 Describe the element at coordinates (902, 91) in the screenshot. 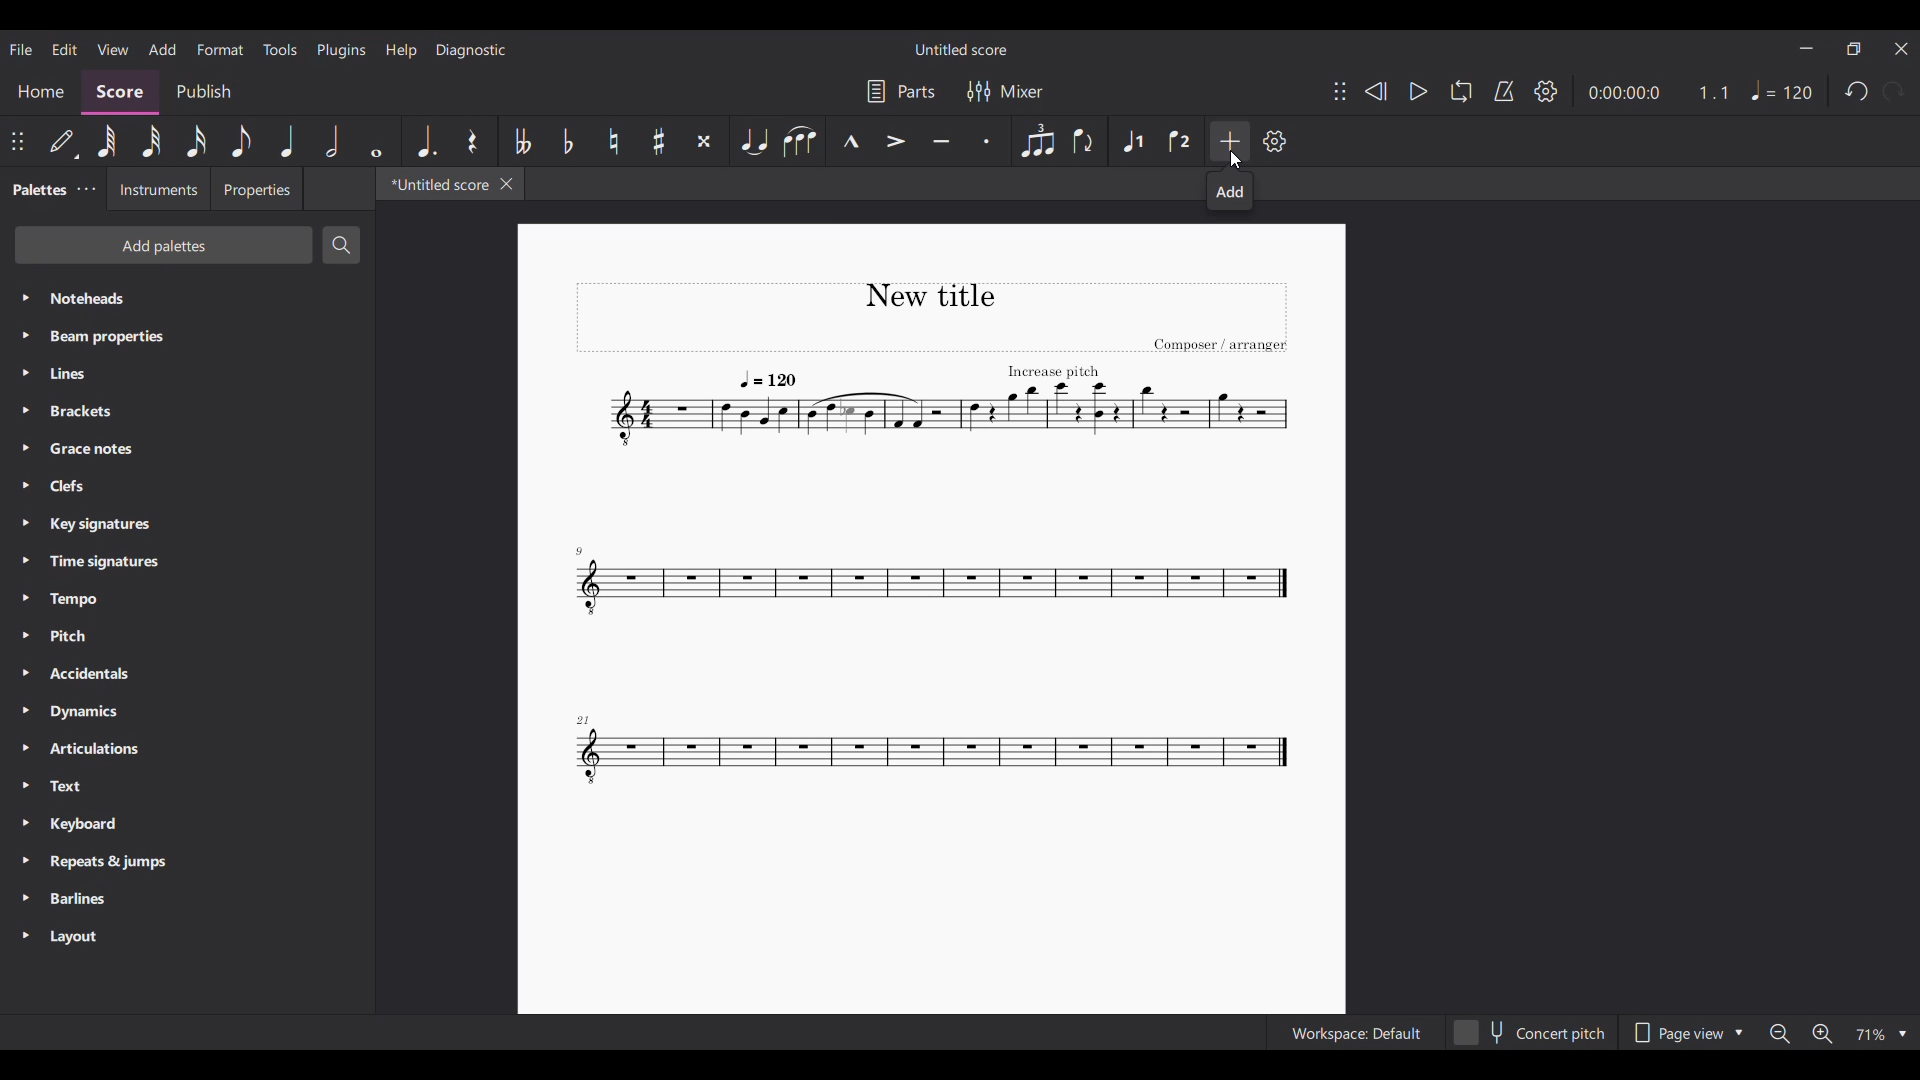

I see `Parts settings` at that location.